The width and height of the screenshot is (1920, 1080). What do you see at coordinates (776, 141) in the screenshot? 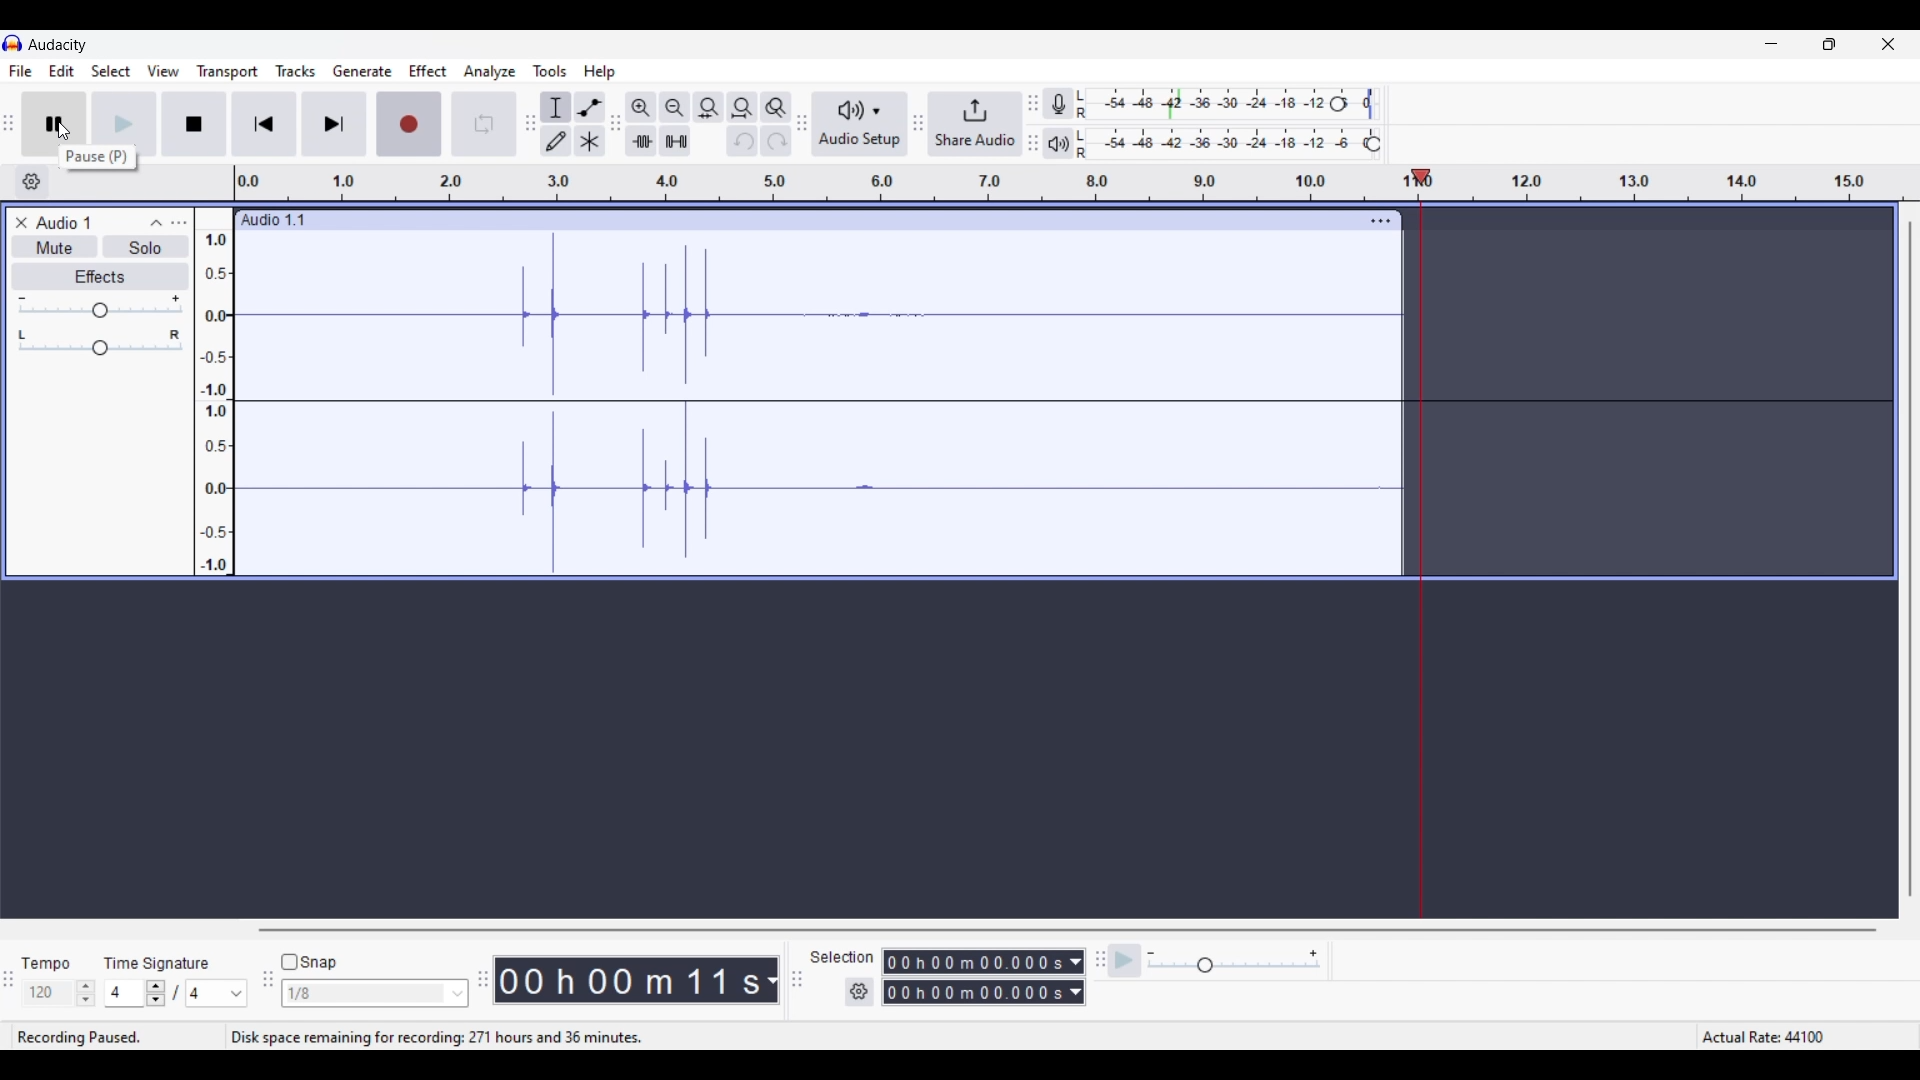
I see `Redo` at bounding box center [776, 141].